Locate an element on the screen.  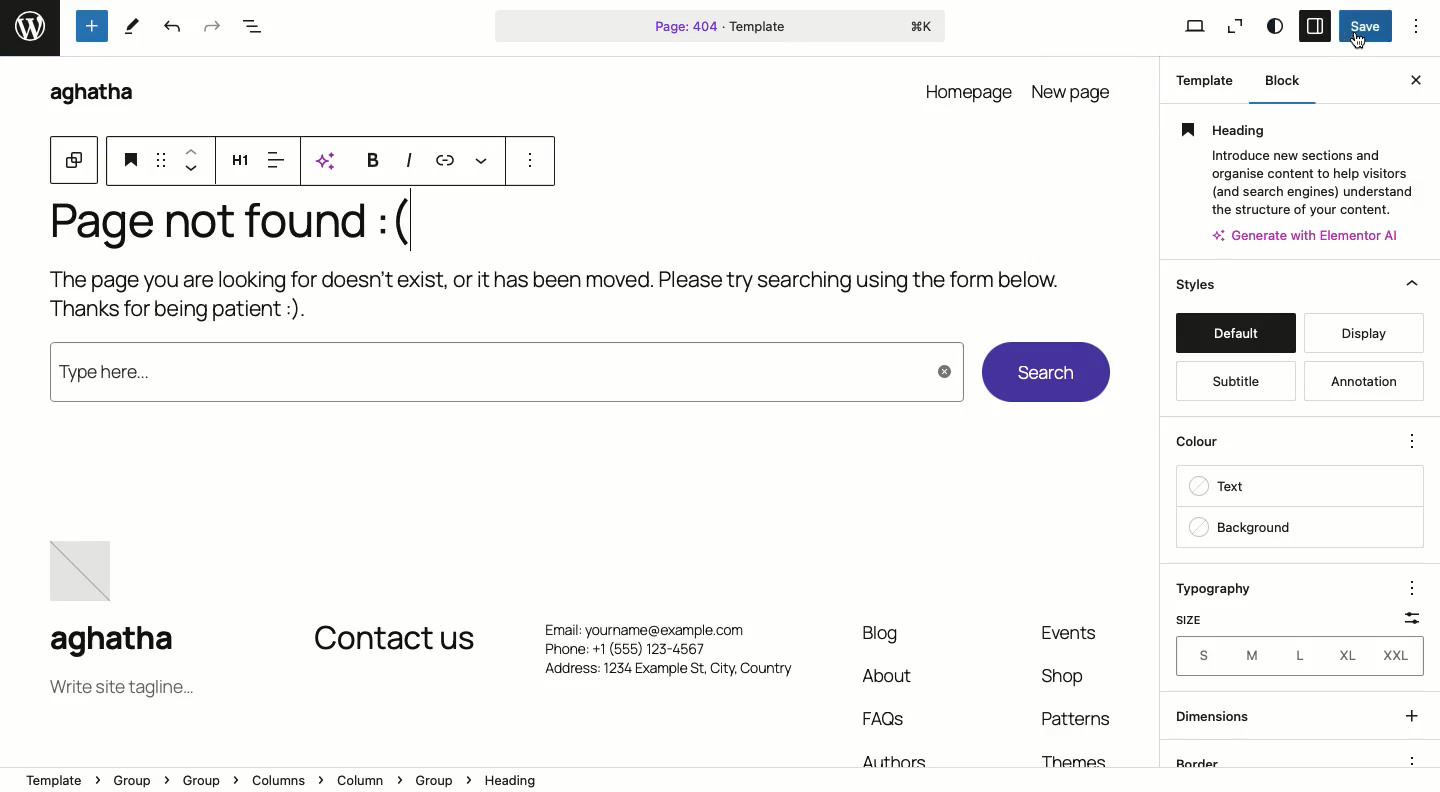
FAQs is located at coordinates (887, 719).